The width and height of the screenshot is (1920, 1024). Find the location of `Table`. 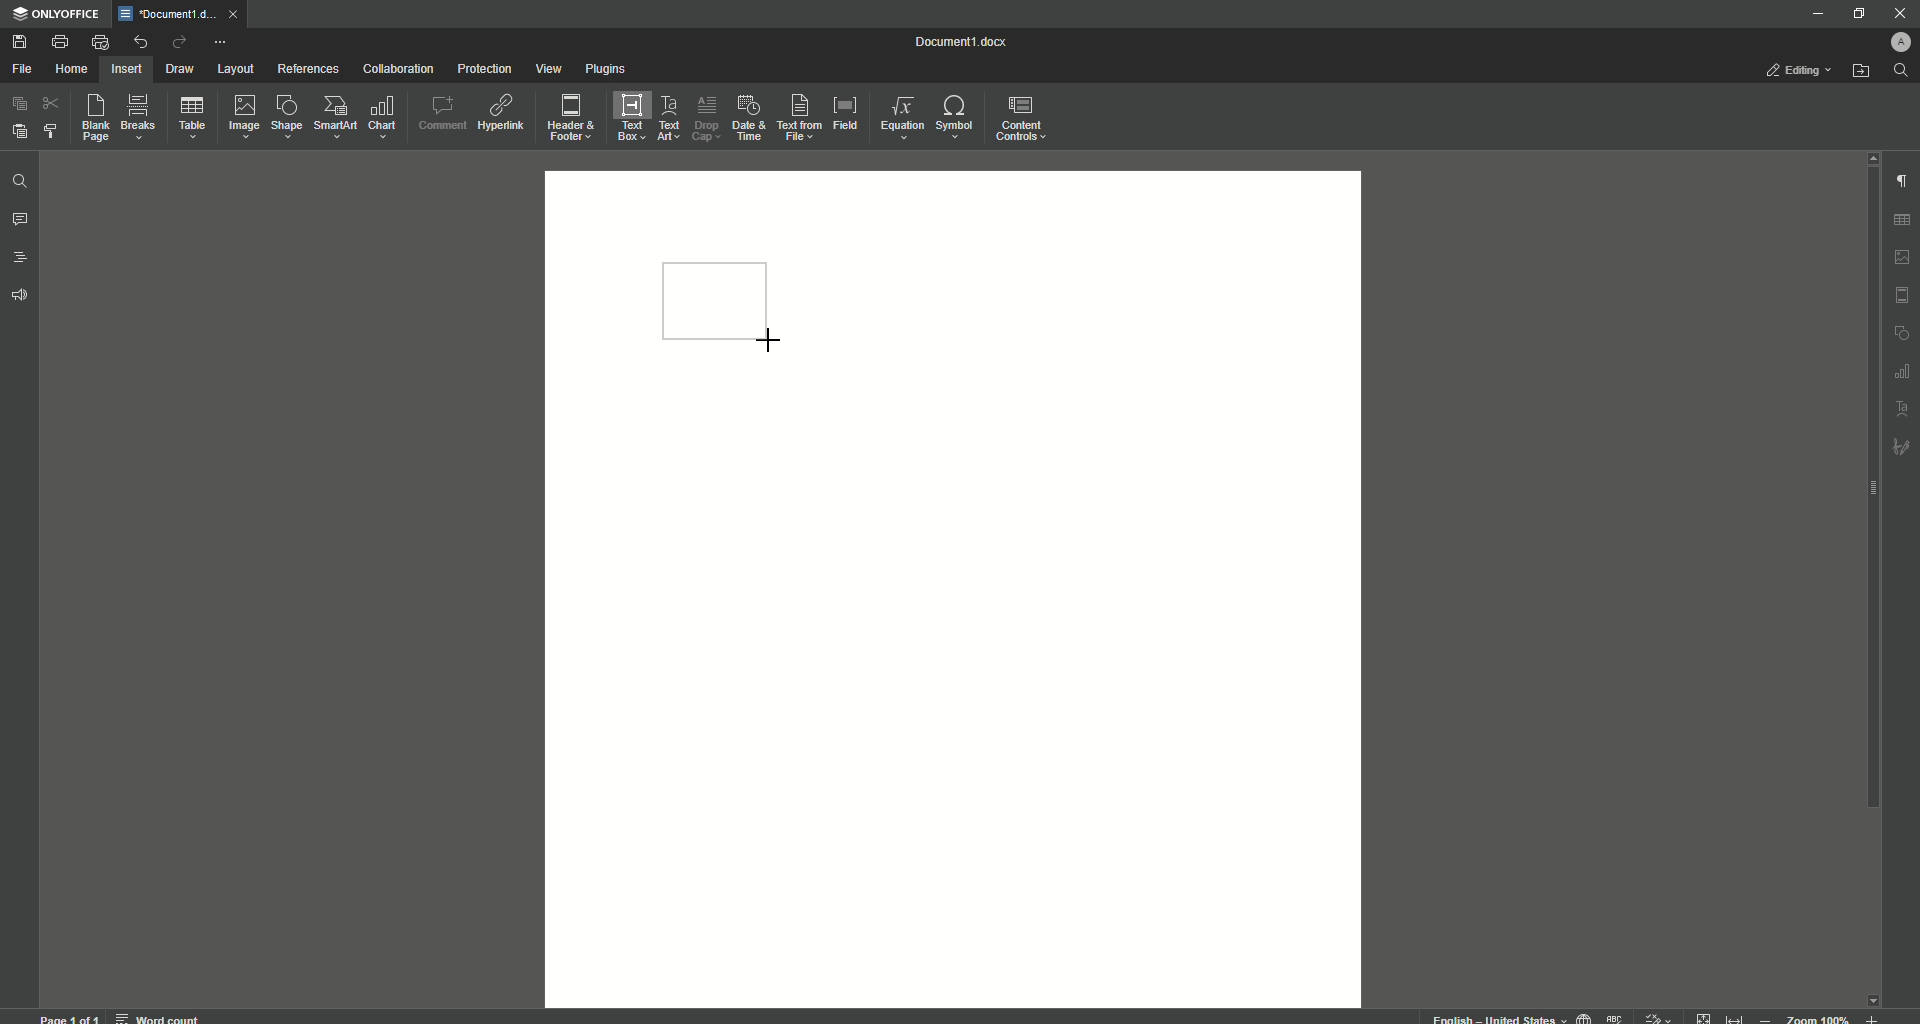

Table is located at coordinates (192, 121).